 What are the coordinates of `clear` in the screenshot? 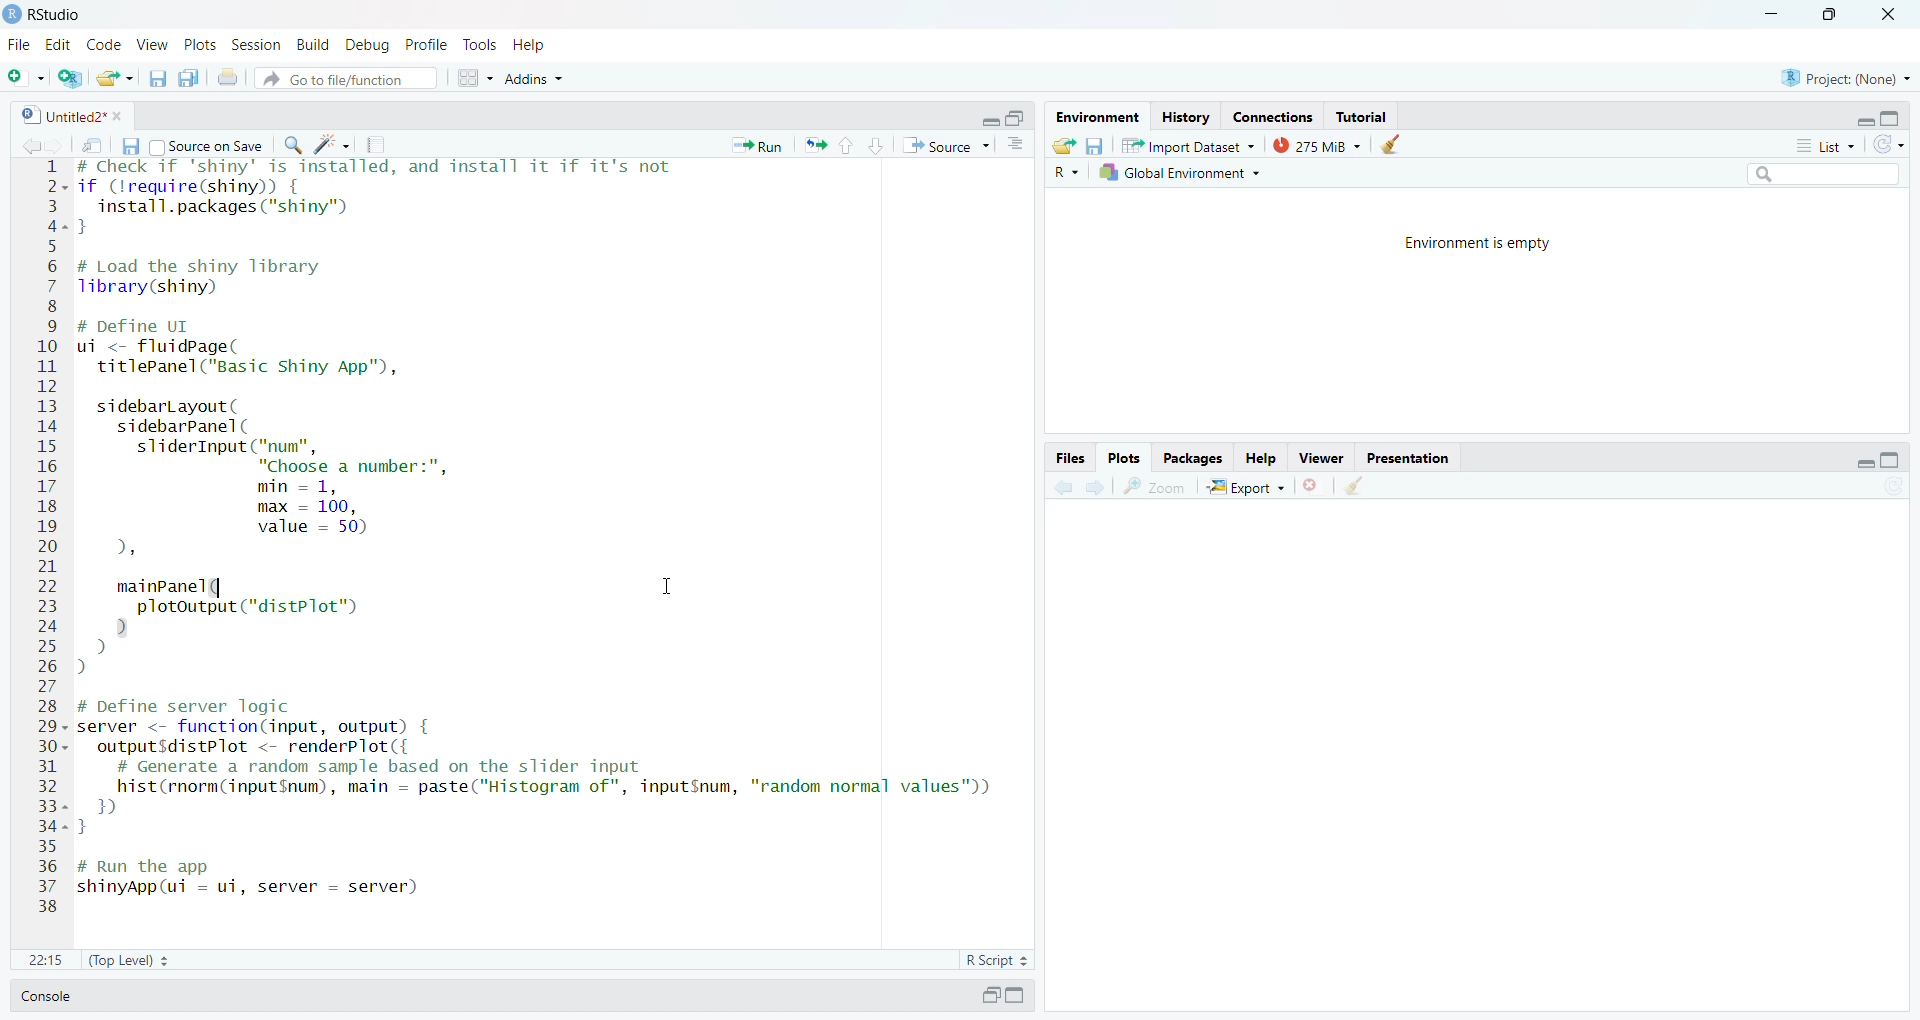 It's located at (1389, 143).